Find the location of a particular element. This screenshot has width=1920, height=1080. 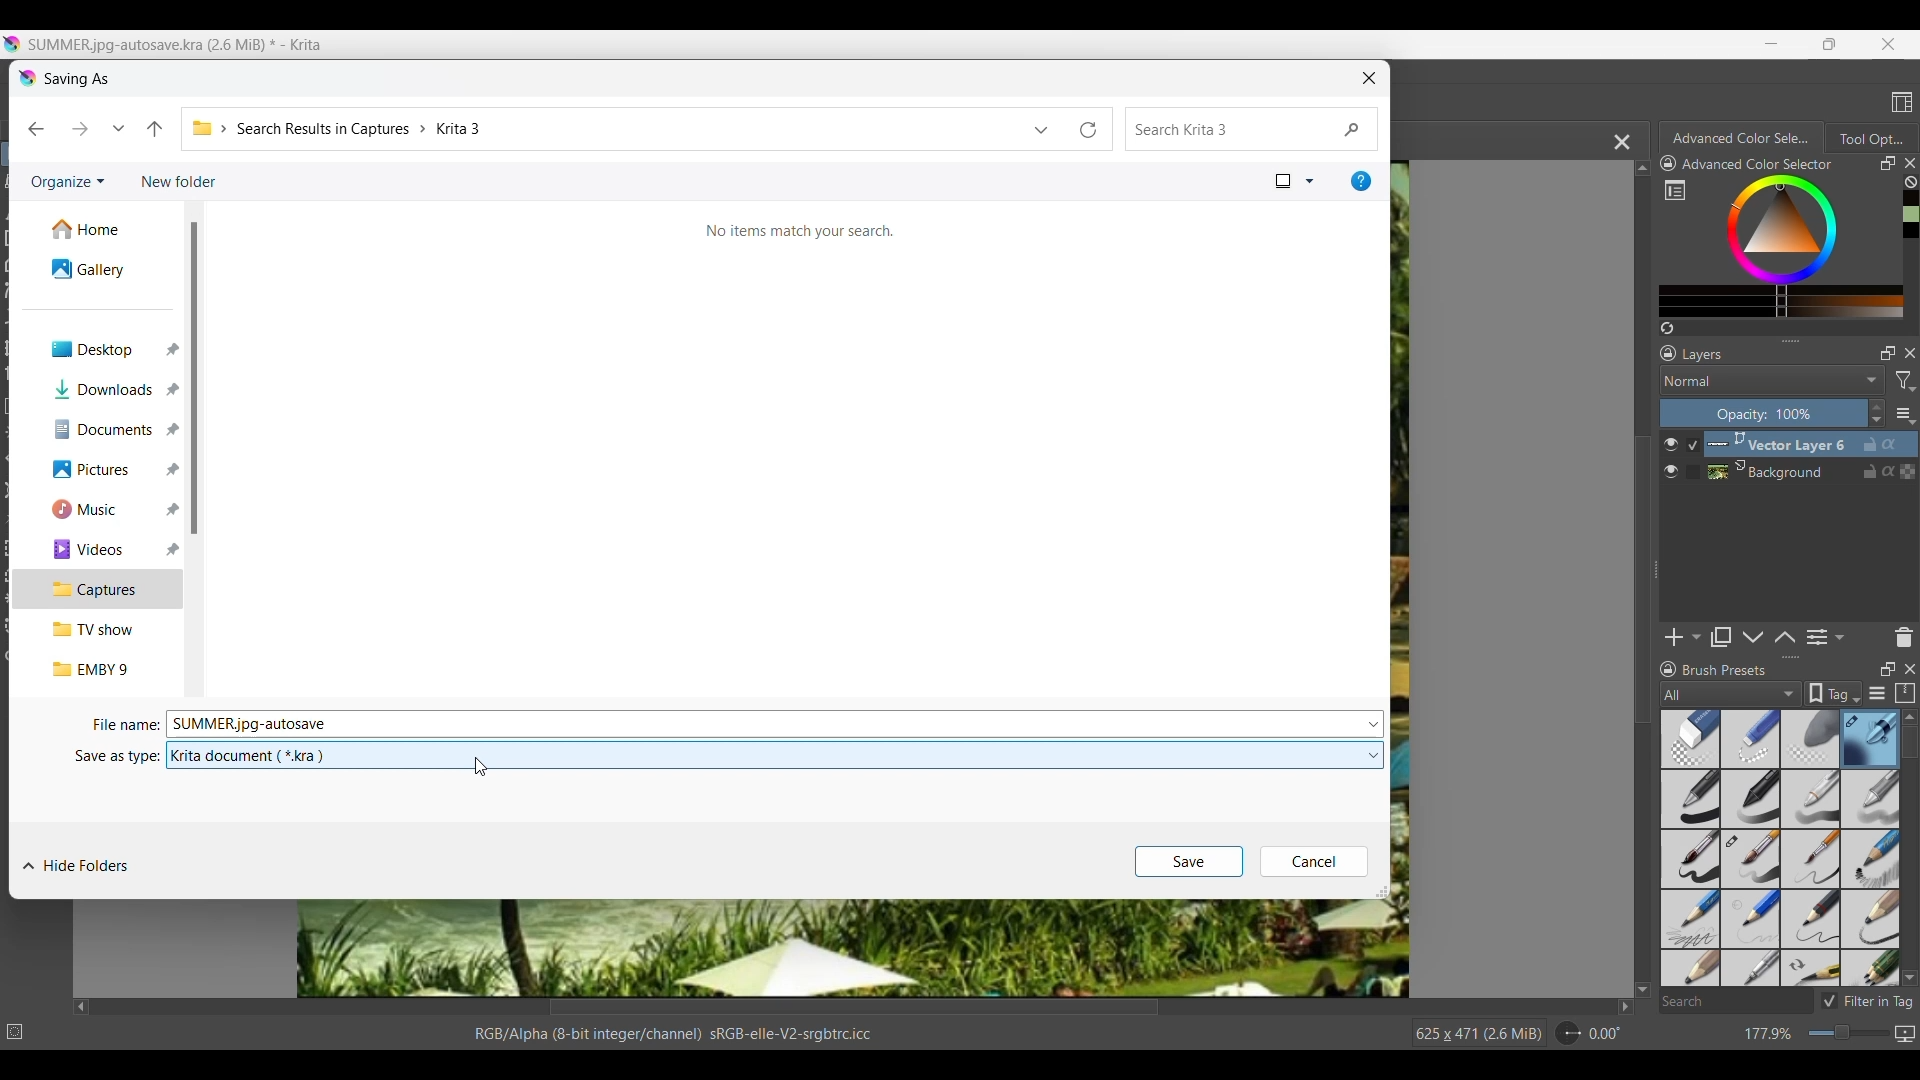

Storage resources is located at coordinates (1904, 693).